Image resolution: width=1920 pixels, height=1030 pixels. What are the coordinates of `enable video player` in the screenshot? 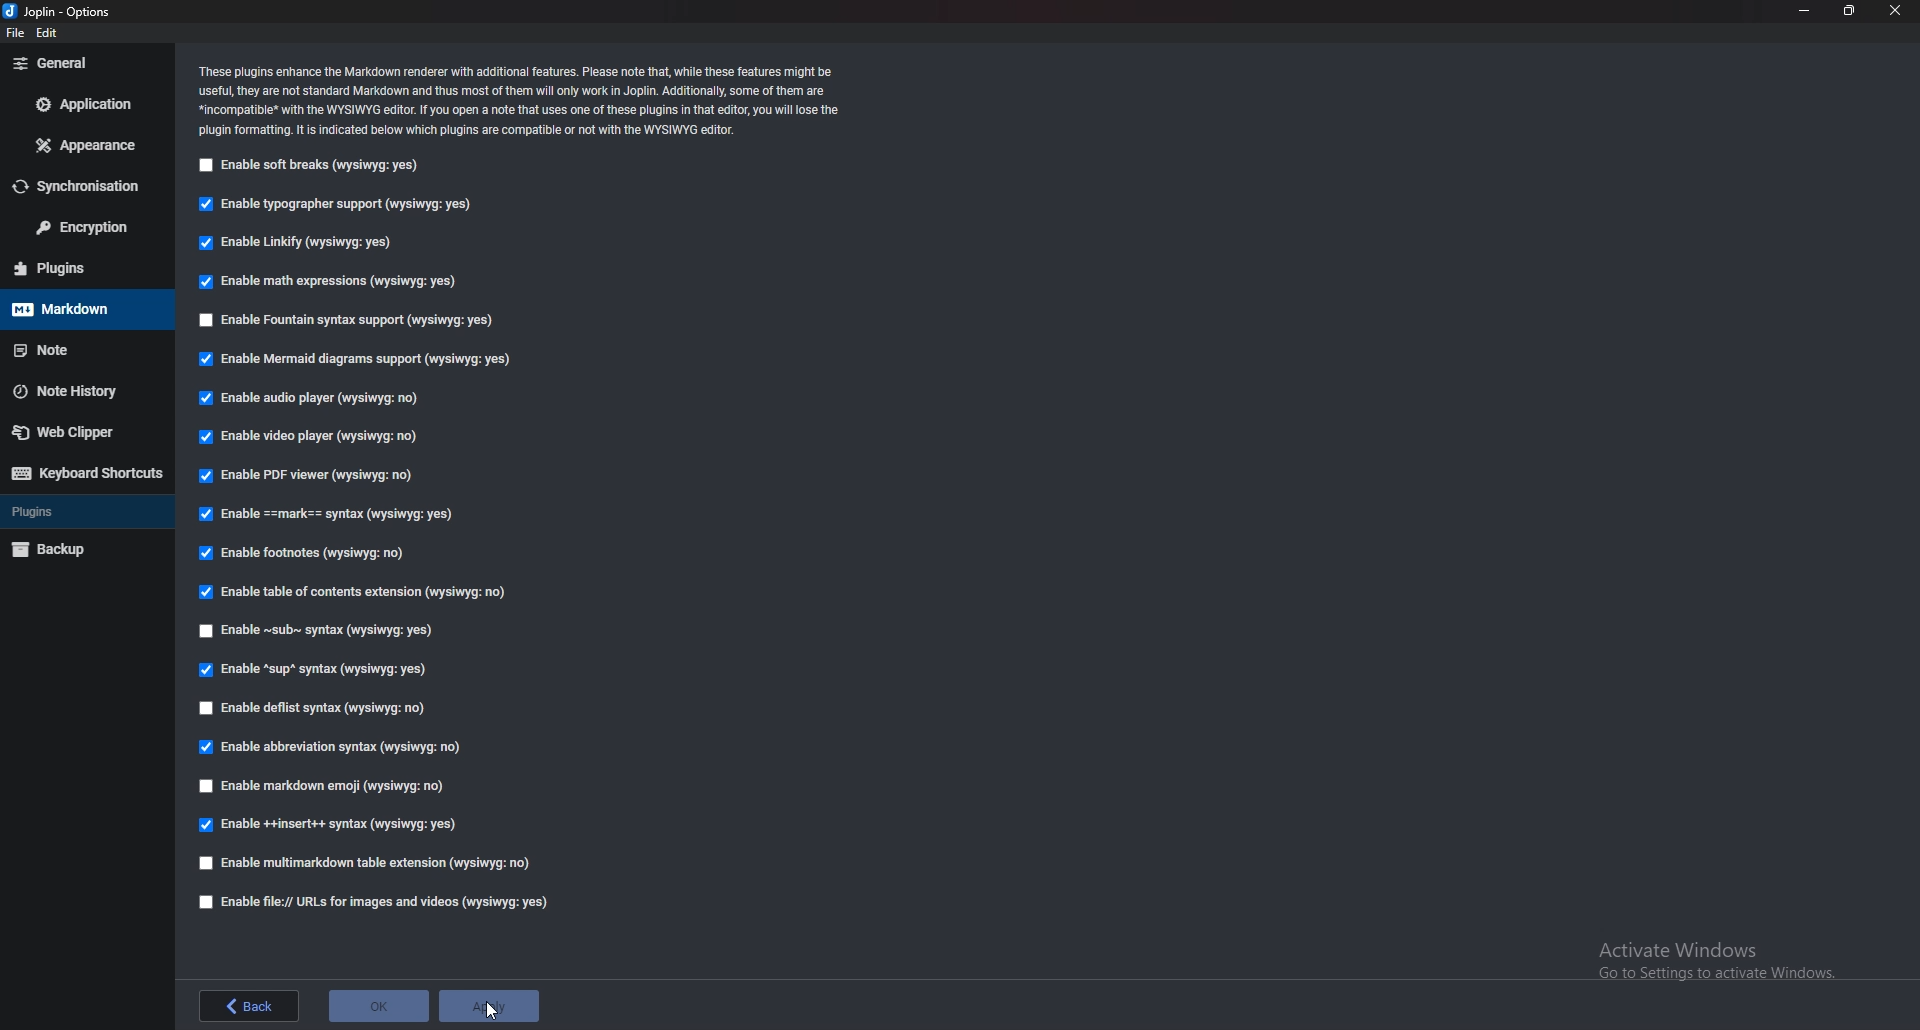 It's located at (310, 439).